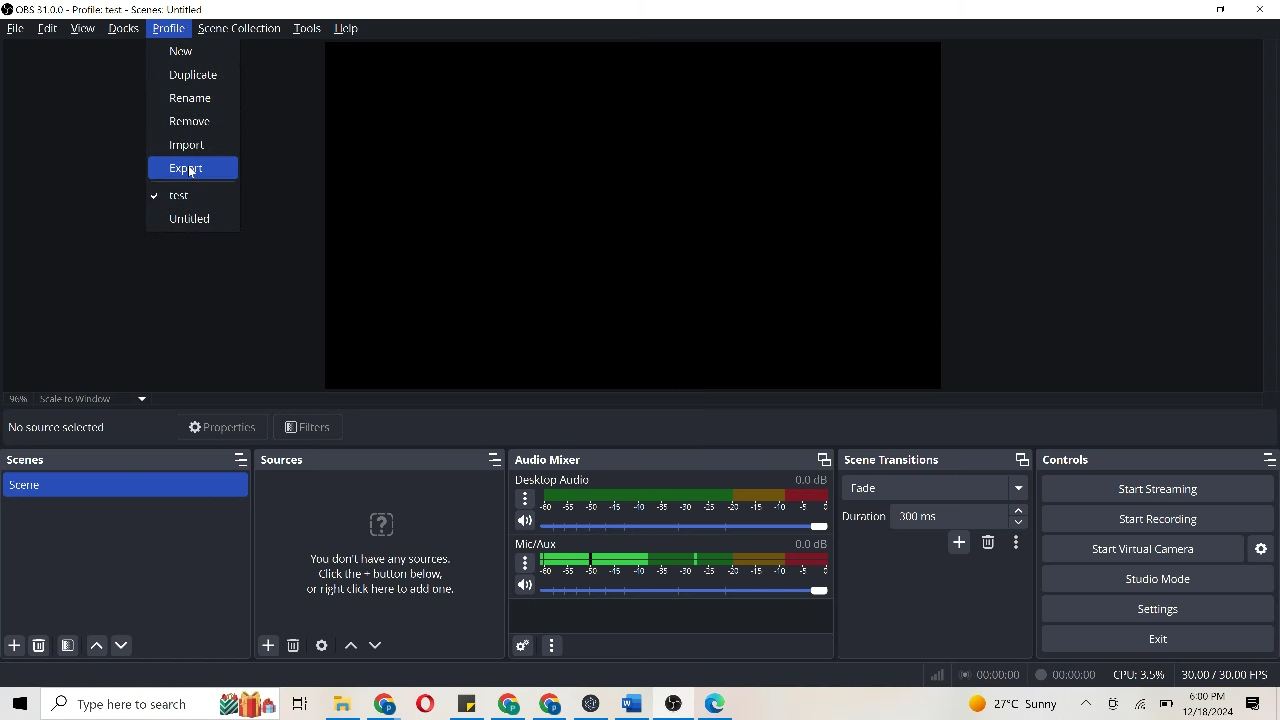  What do you see at coordinates (685, 588) in the screenshot?
I see `slider` at bounding box center [685, 588].